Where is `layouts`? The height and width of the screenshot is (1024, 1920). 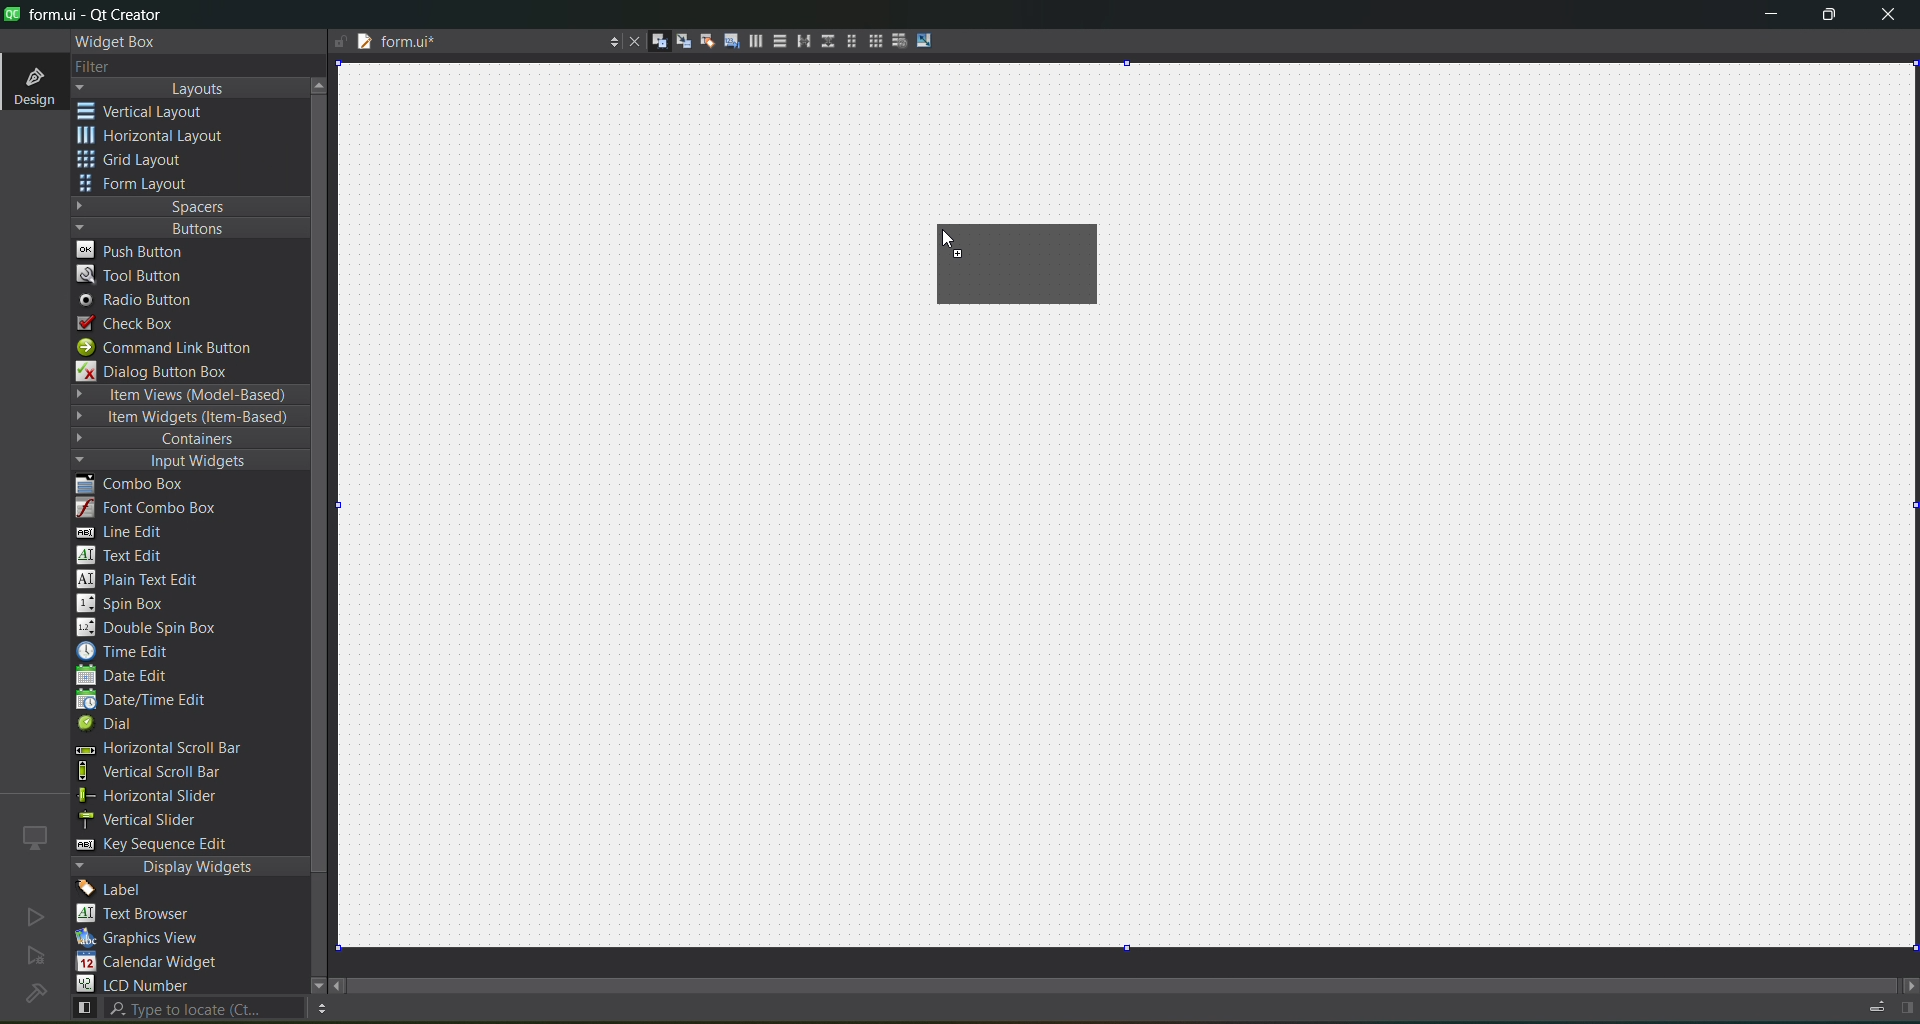
layouts is located at coordinates (190, 88).